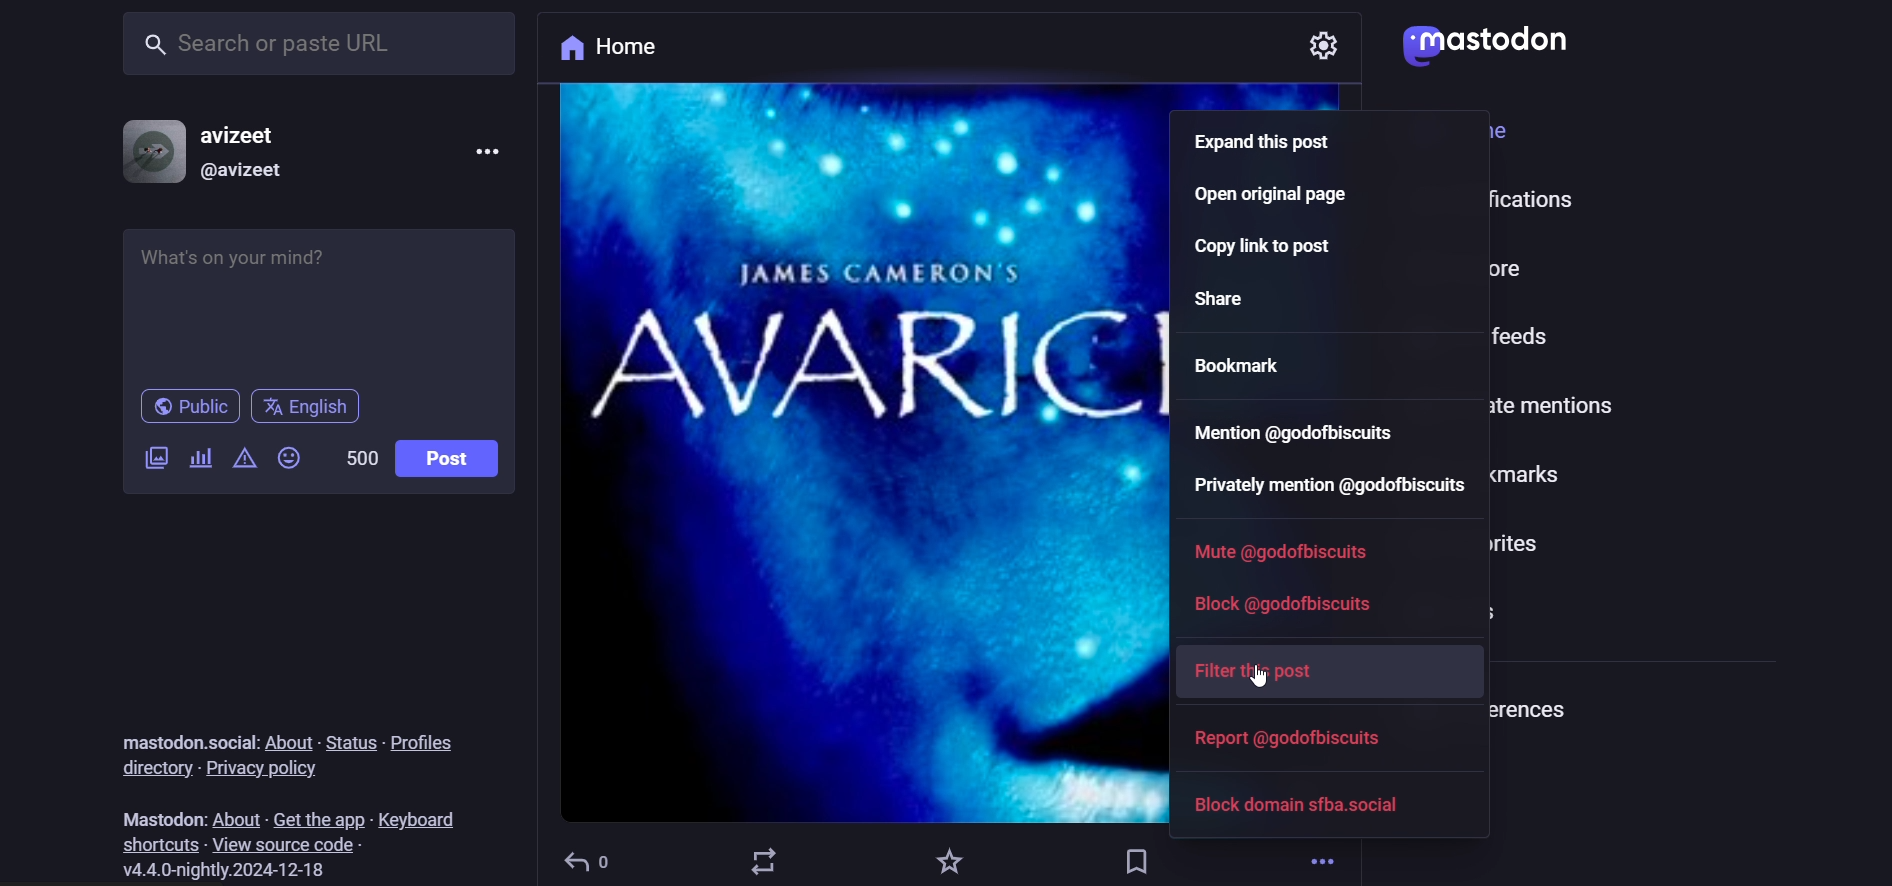  I want to click on post, so click(456, 461).